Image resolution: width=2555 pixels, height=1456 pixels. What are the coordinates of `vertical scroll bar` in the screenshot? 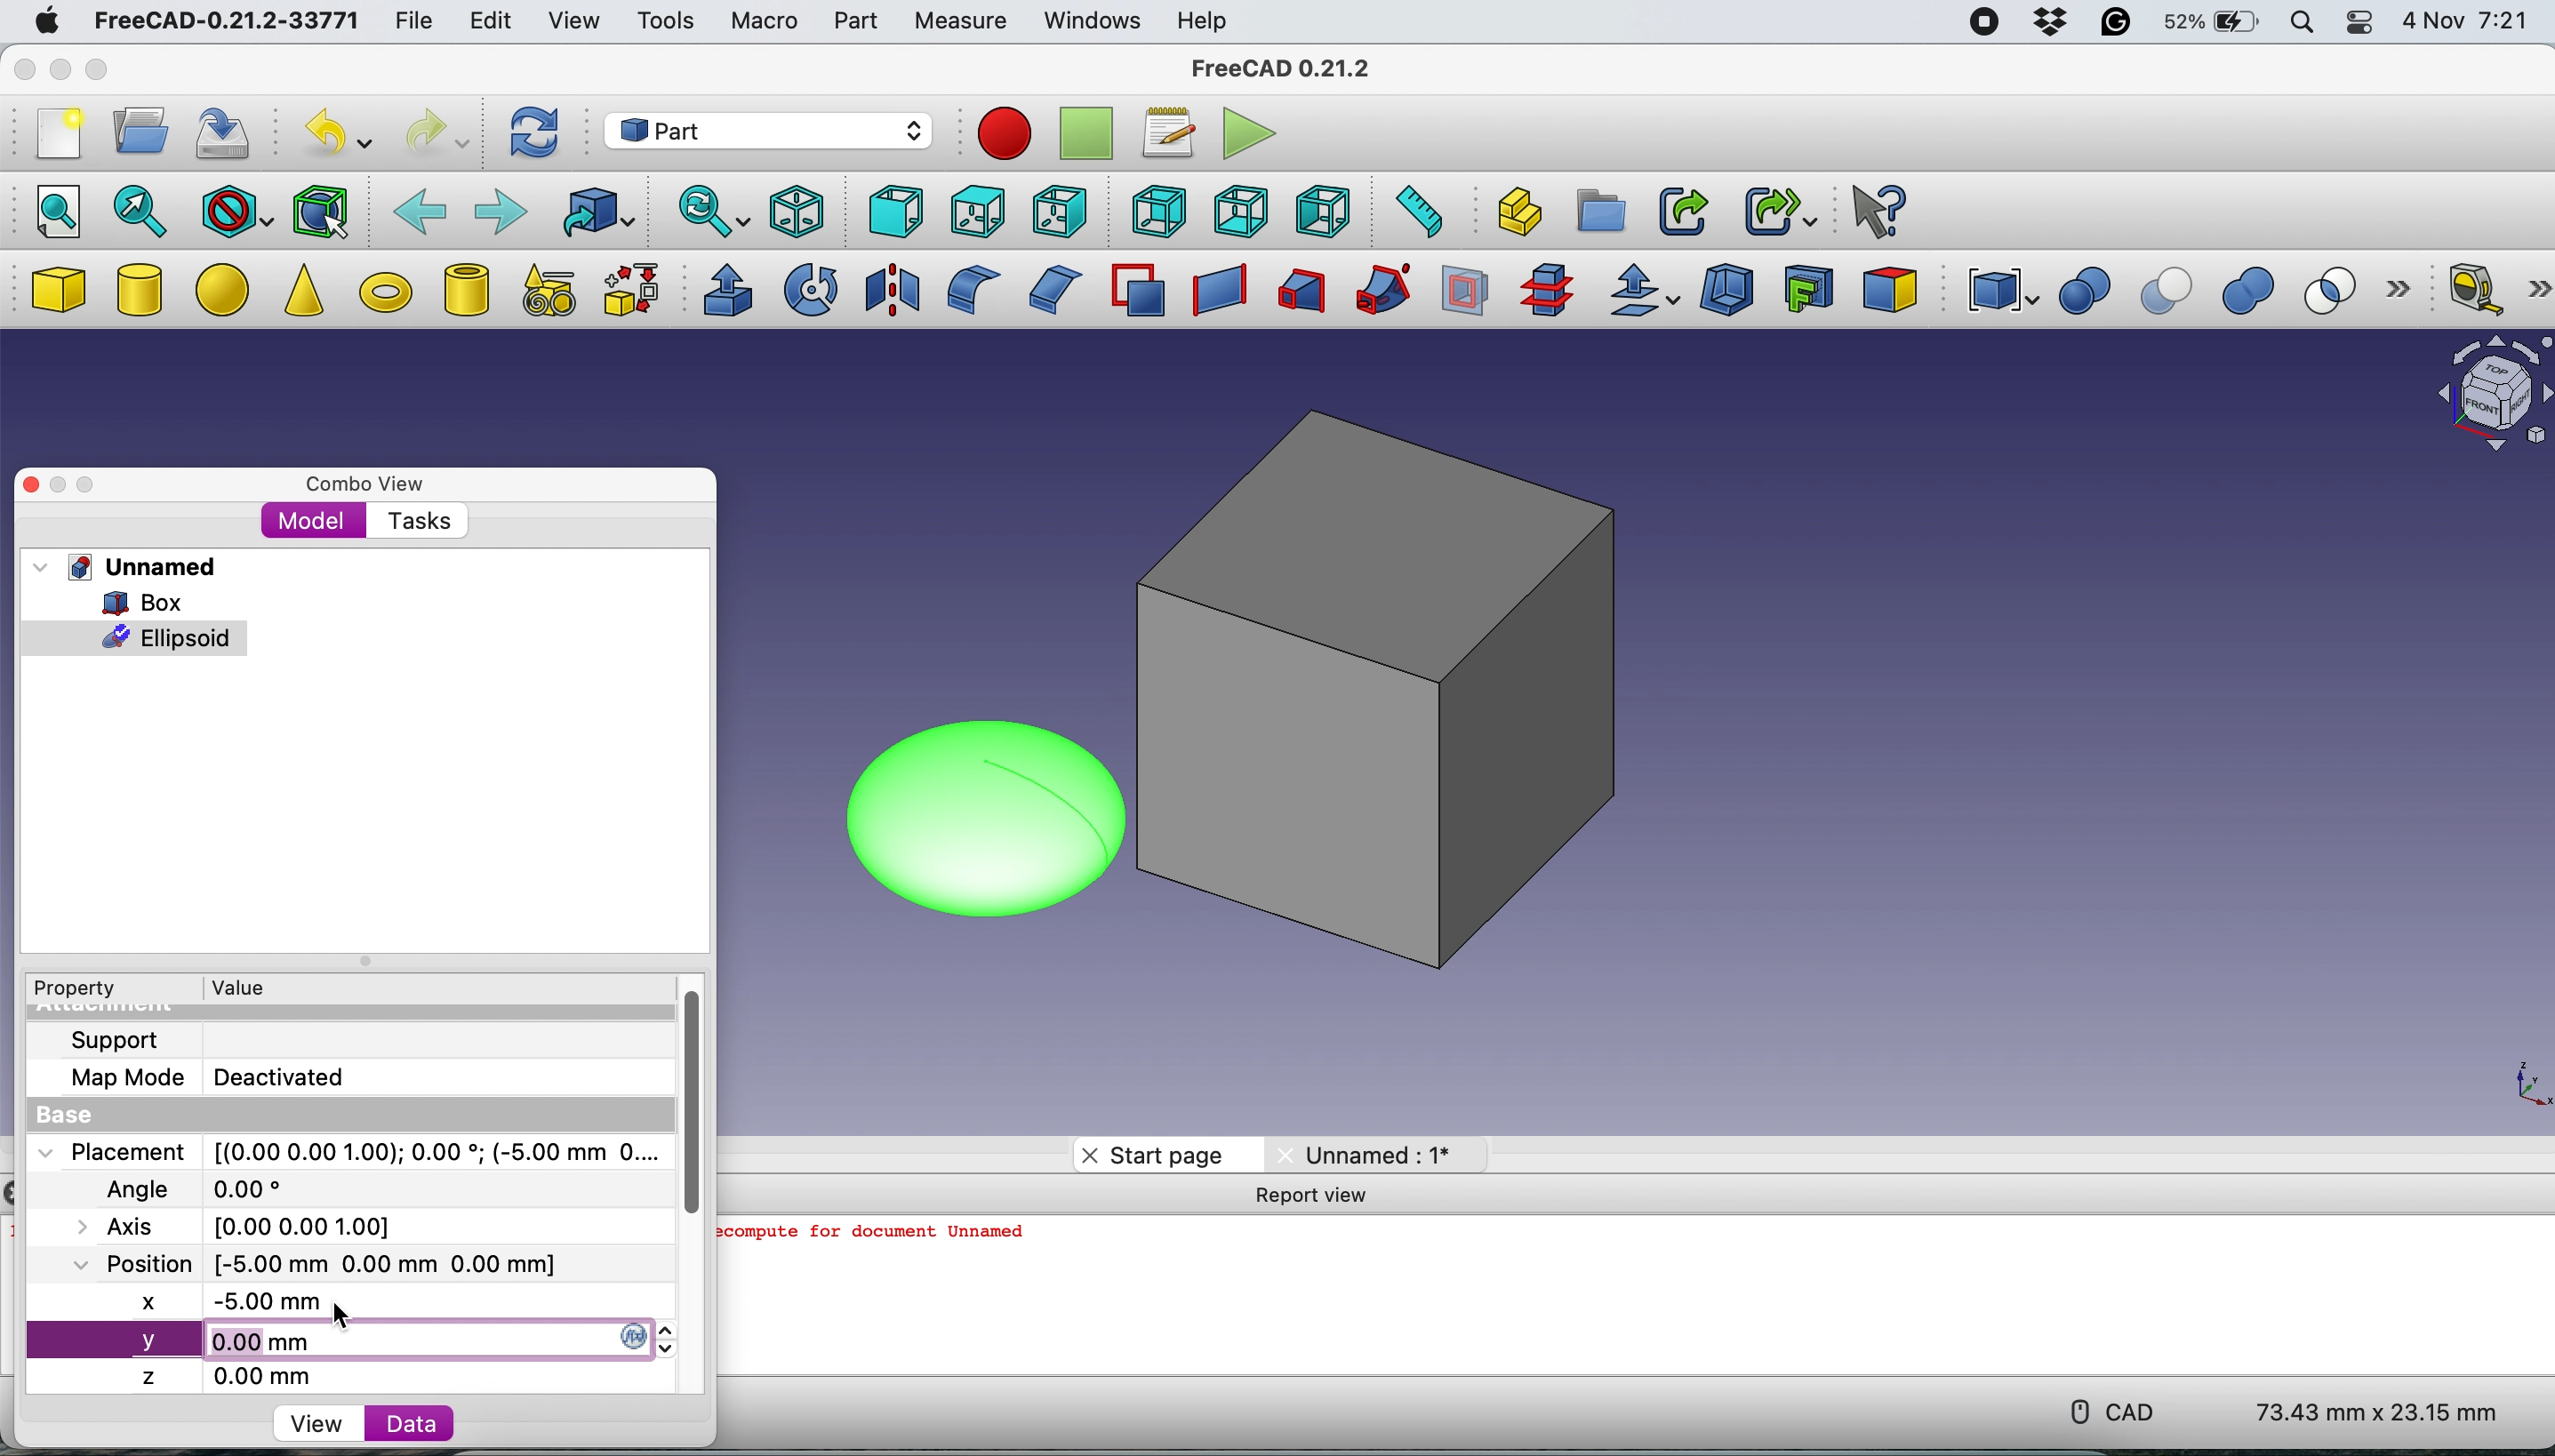 It's located at (685, 1096).